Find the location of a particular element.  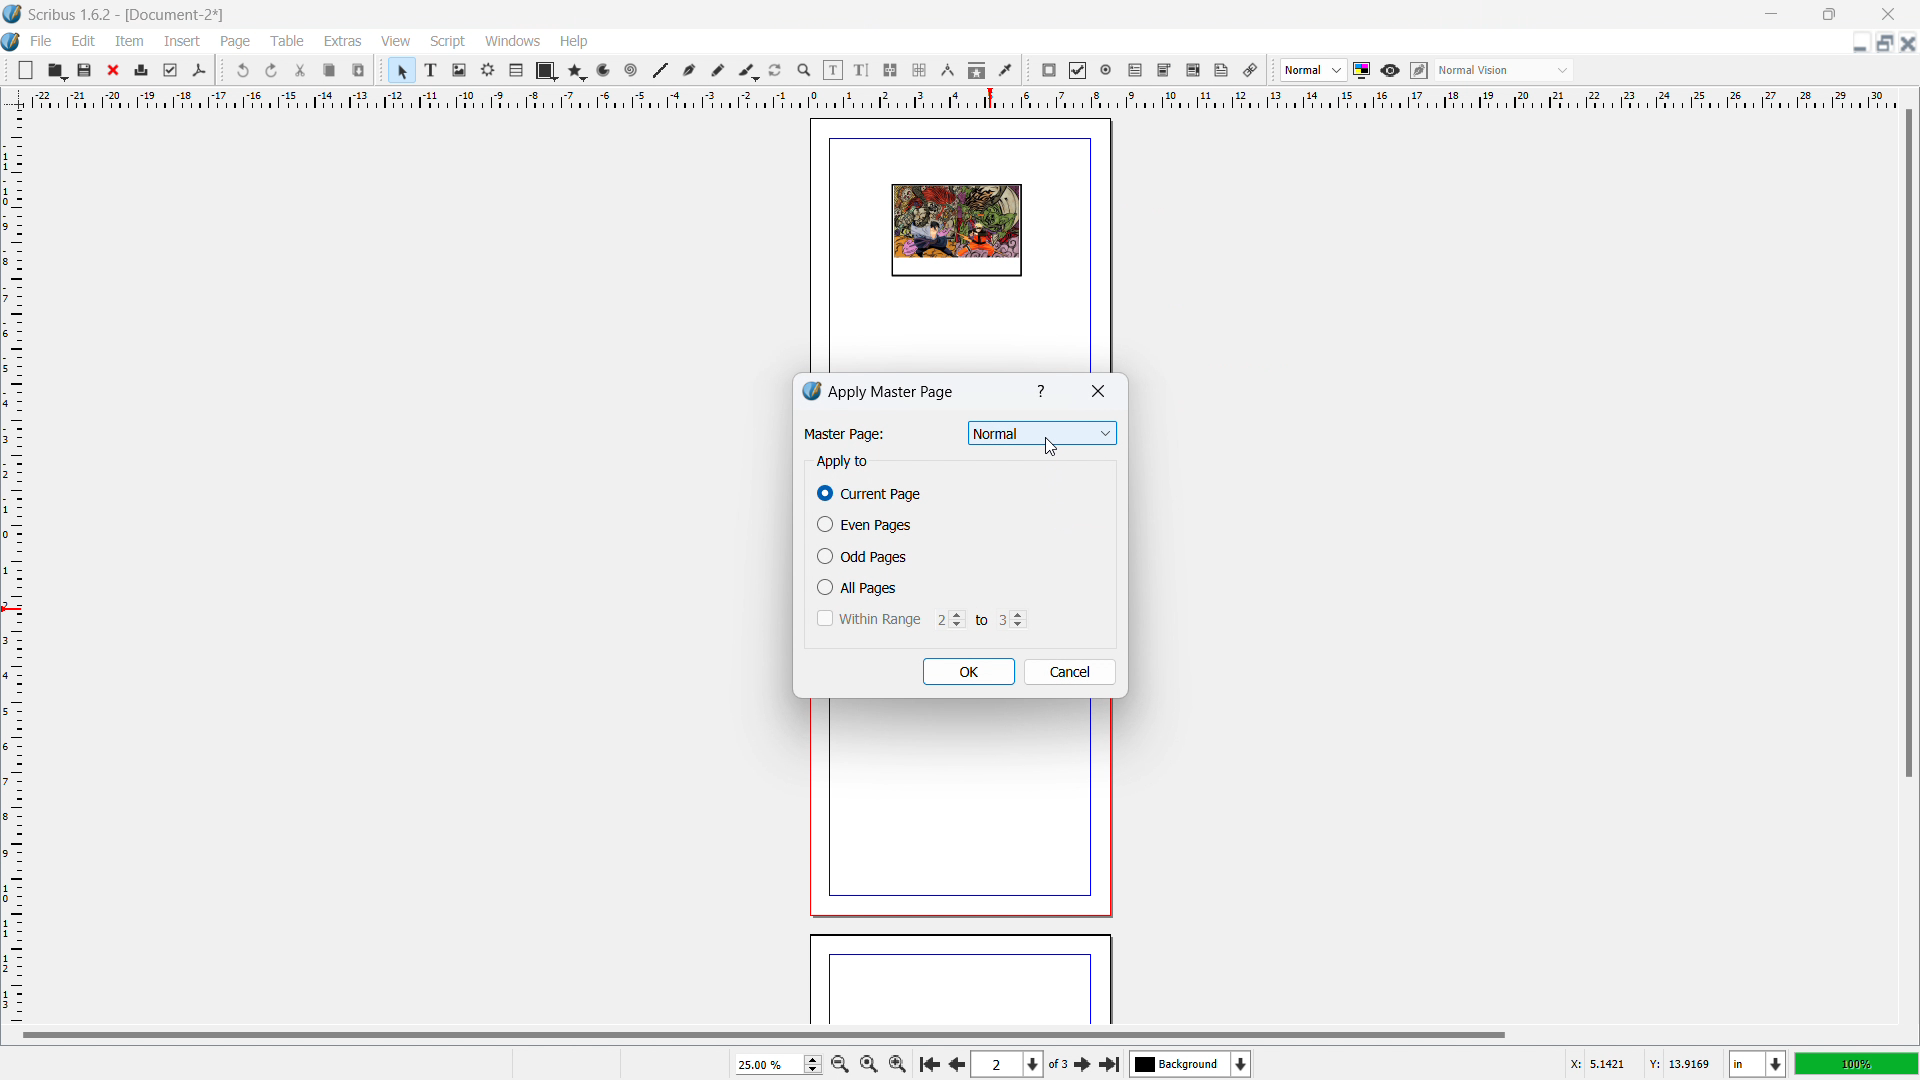

zoom in/out is located at coordinates (805, 71).